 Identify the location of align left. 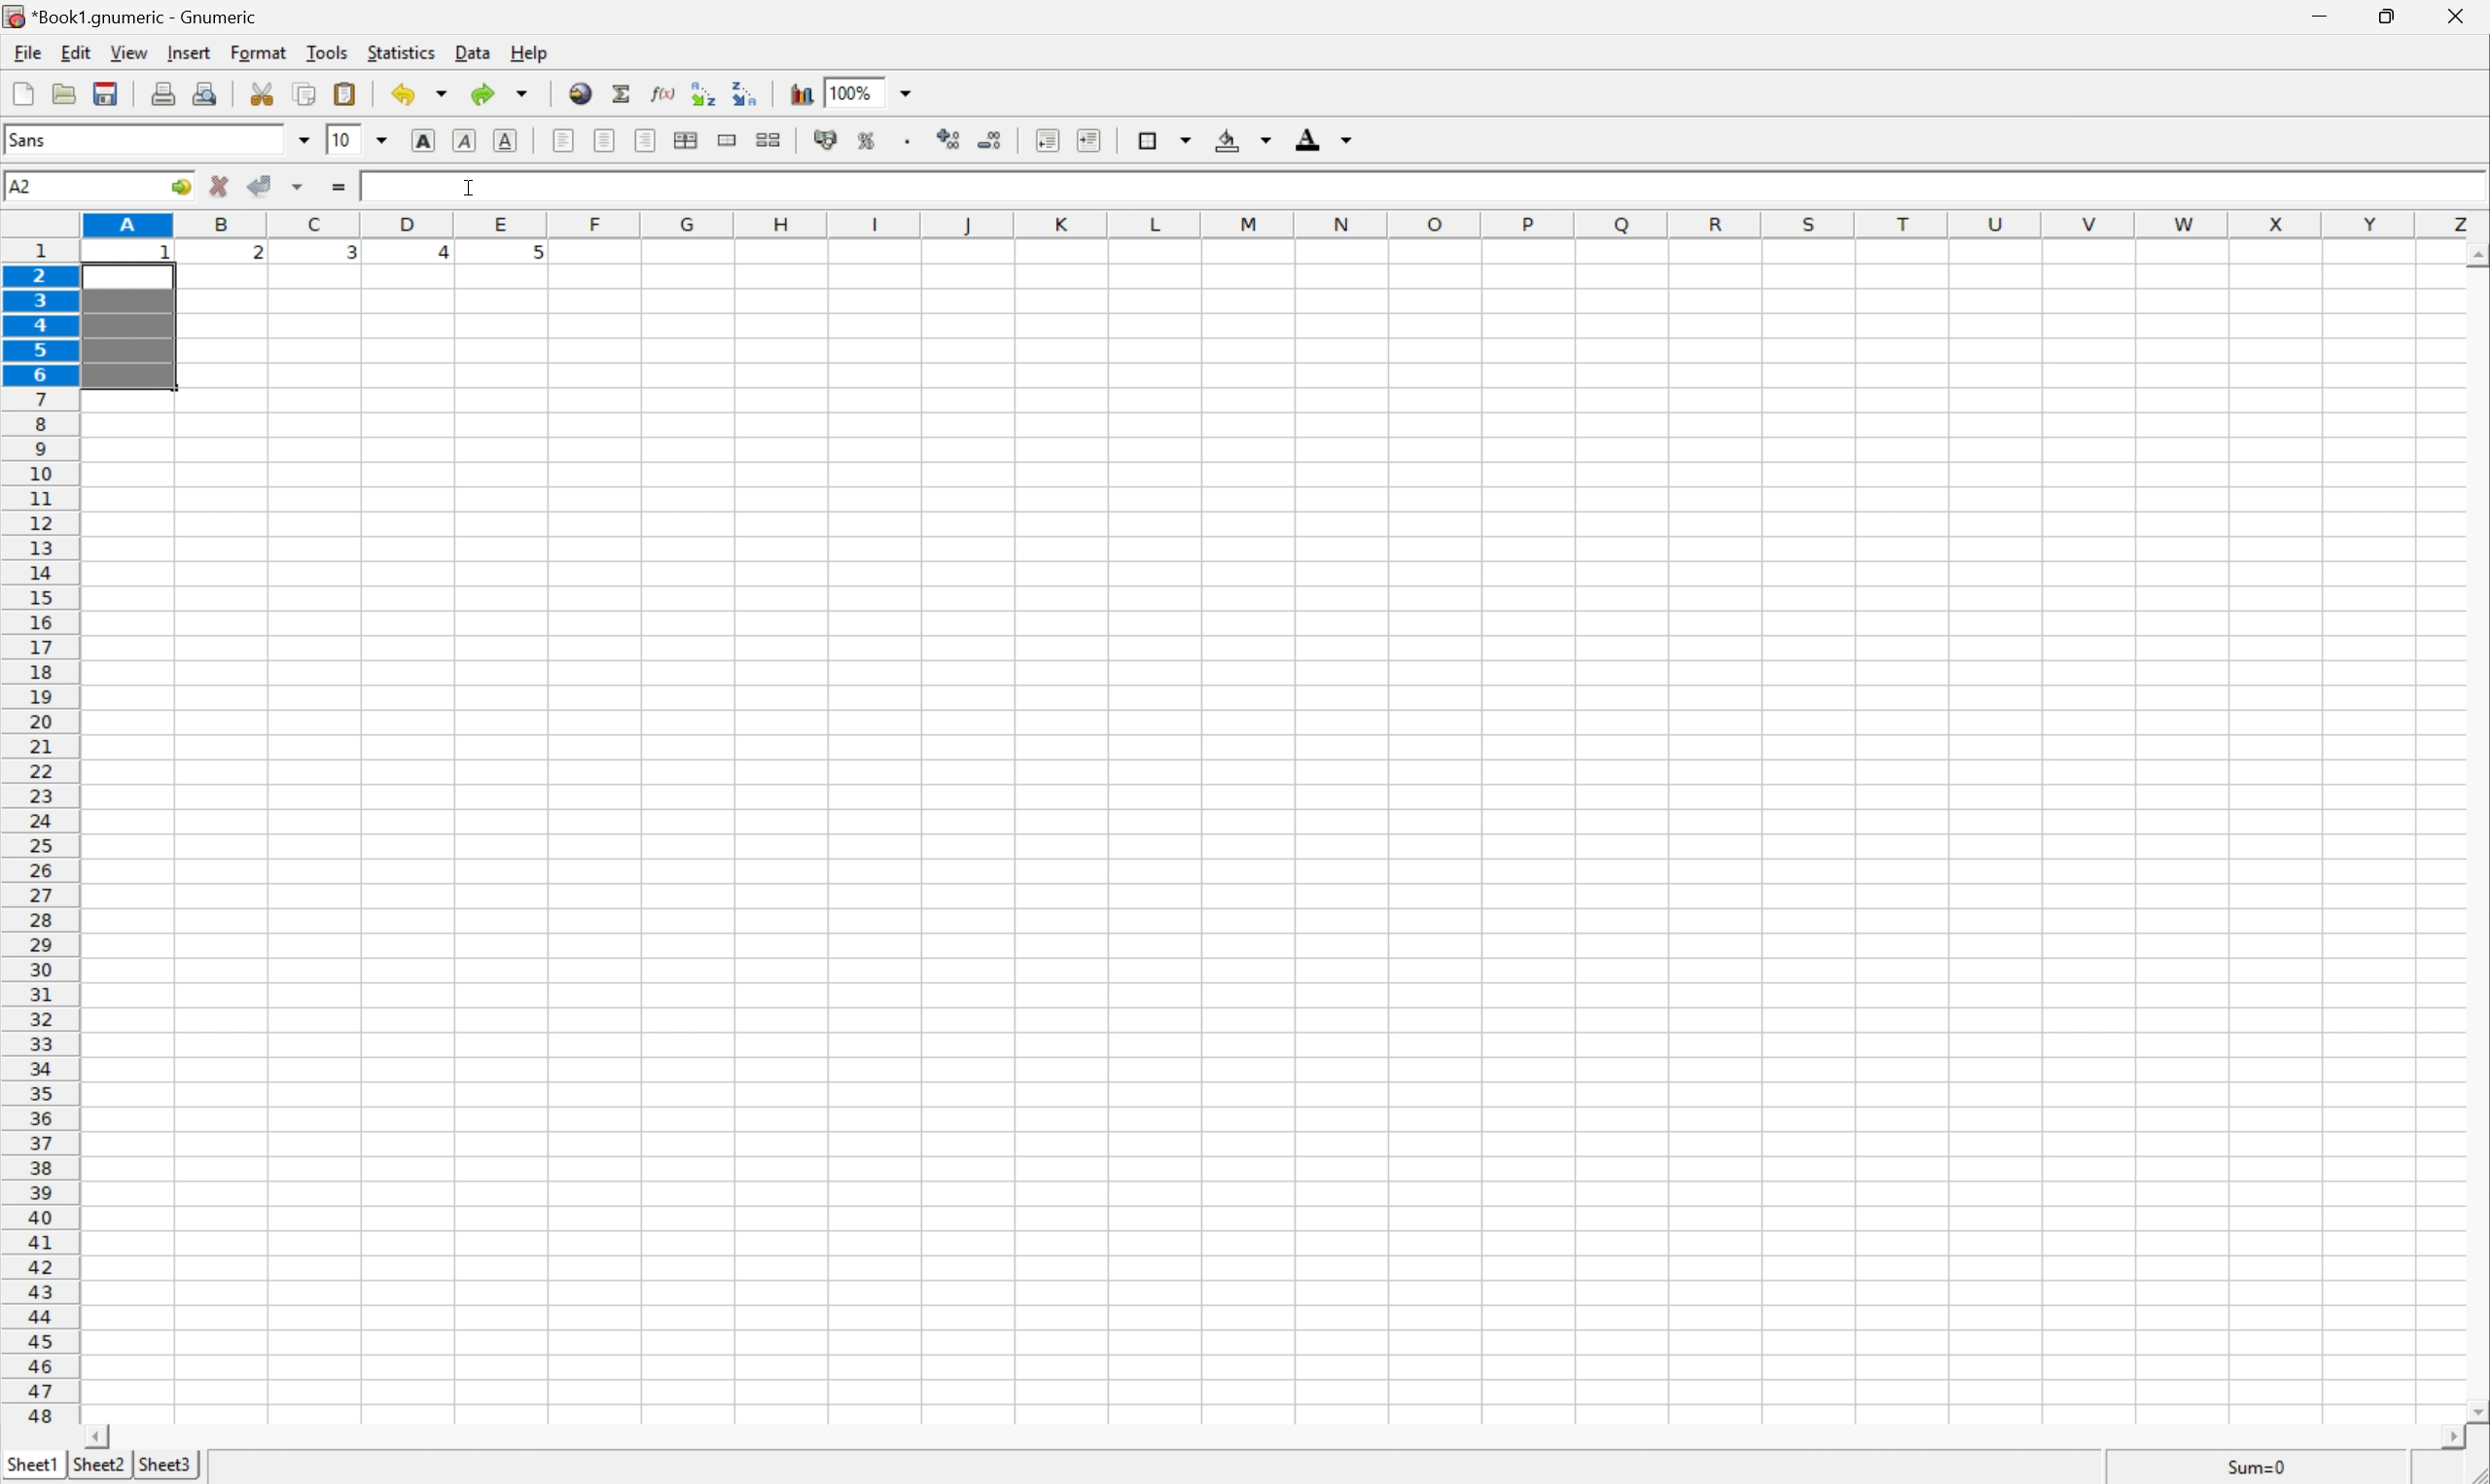
(565, 139).